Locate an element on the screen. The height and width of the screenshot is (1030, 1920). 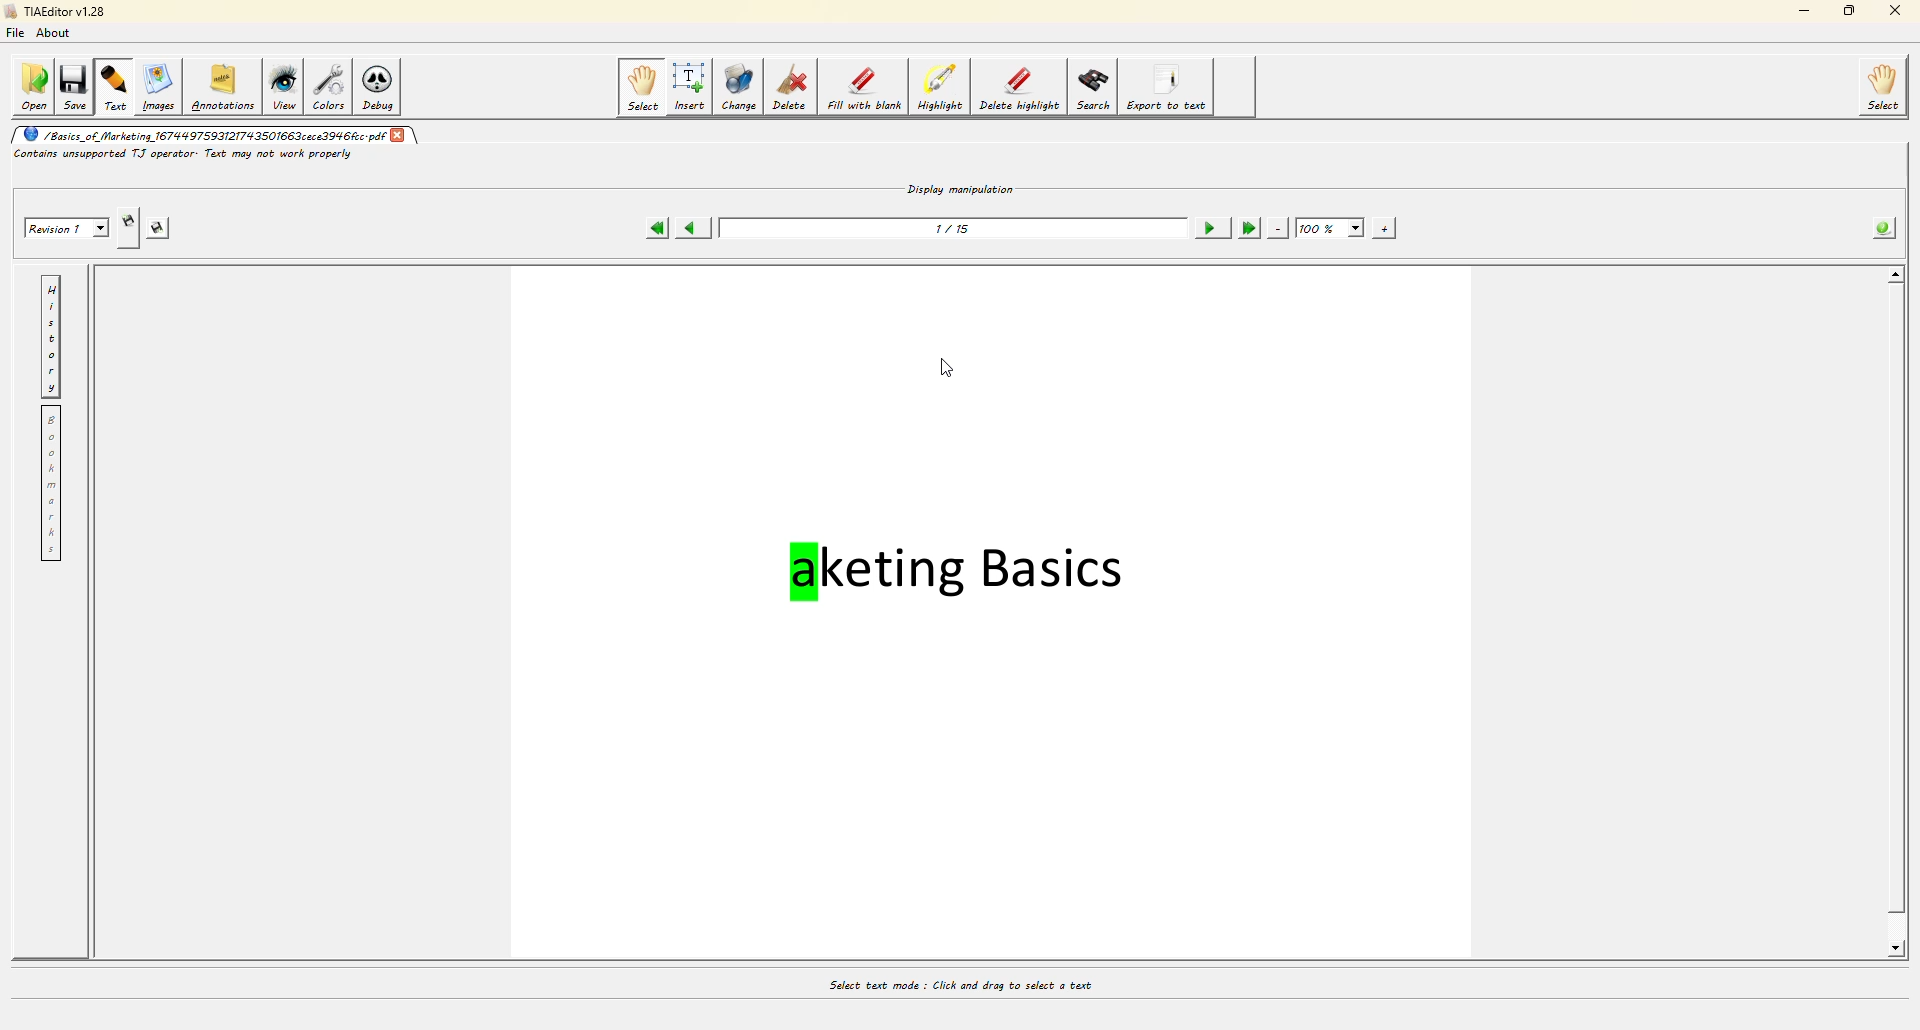
select is located at coordinates (642, 88).